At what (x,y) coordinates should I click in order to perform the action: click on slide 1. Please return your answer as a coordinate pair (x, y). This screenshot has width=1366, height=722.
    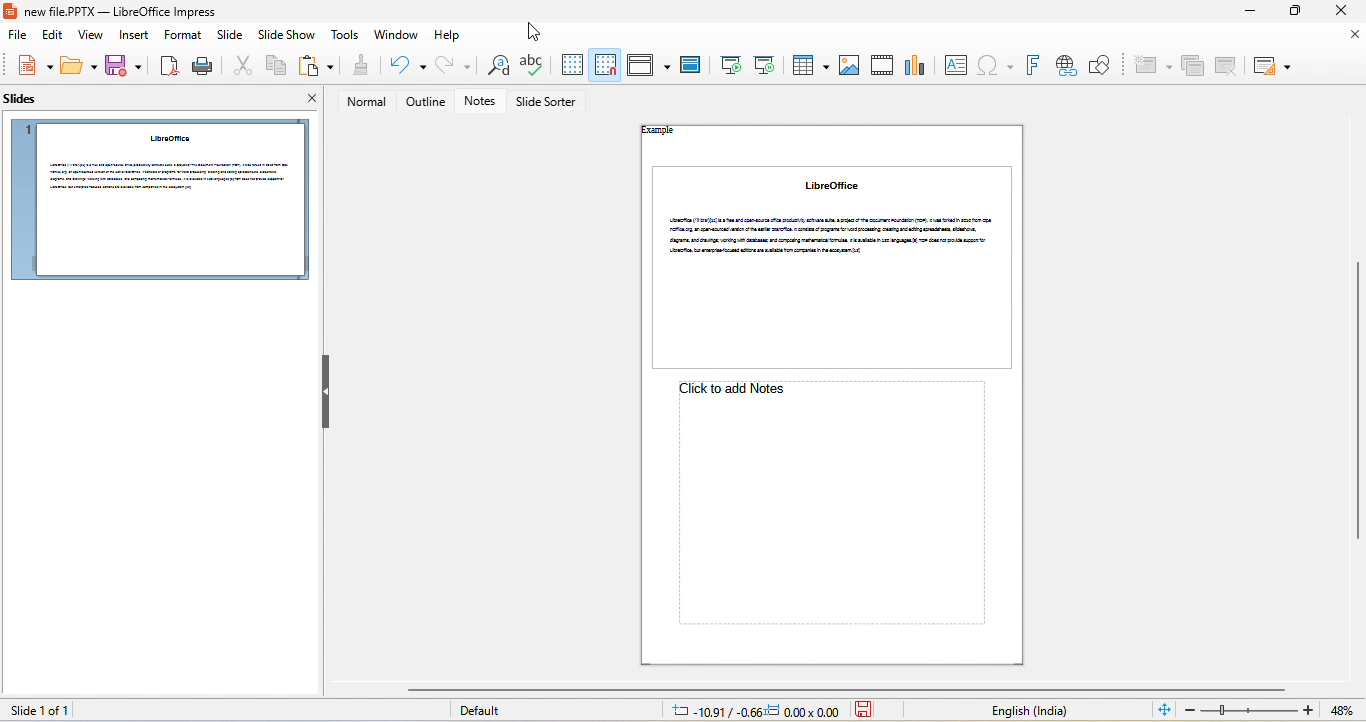
    Looking at the image, I should click on (158, 200).